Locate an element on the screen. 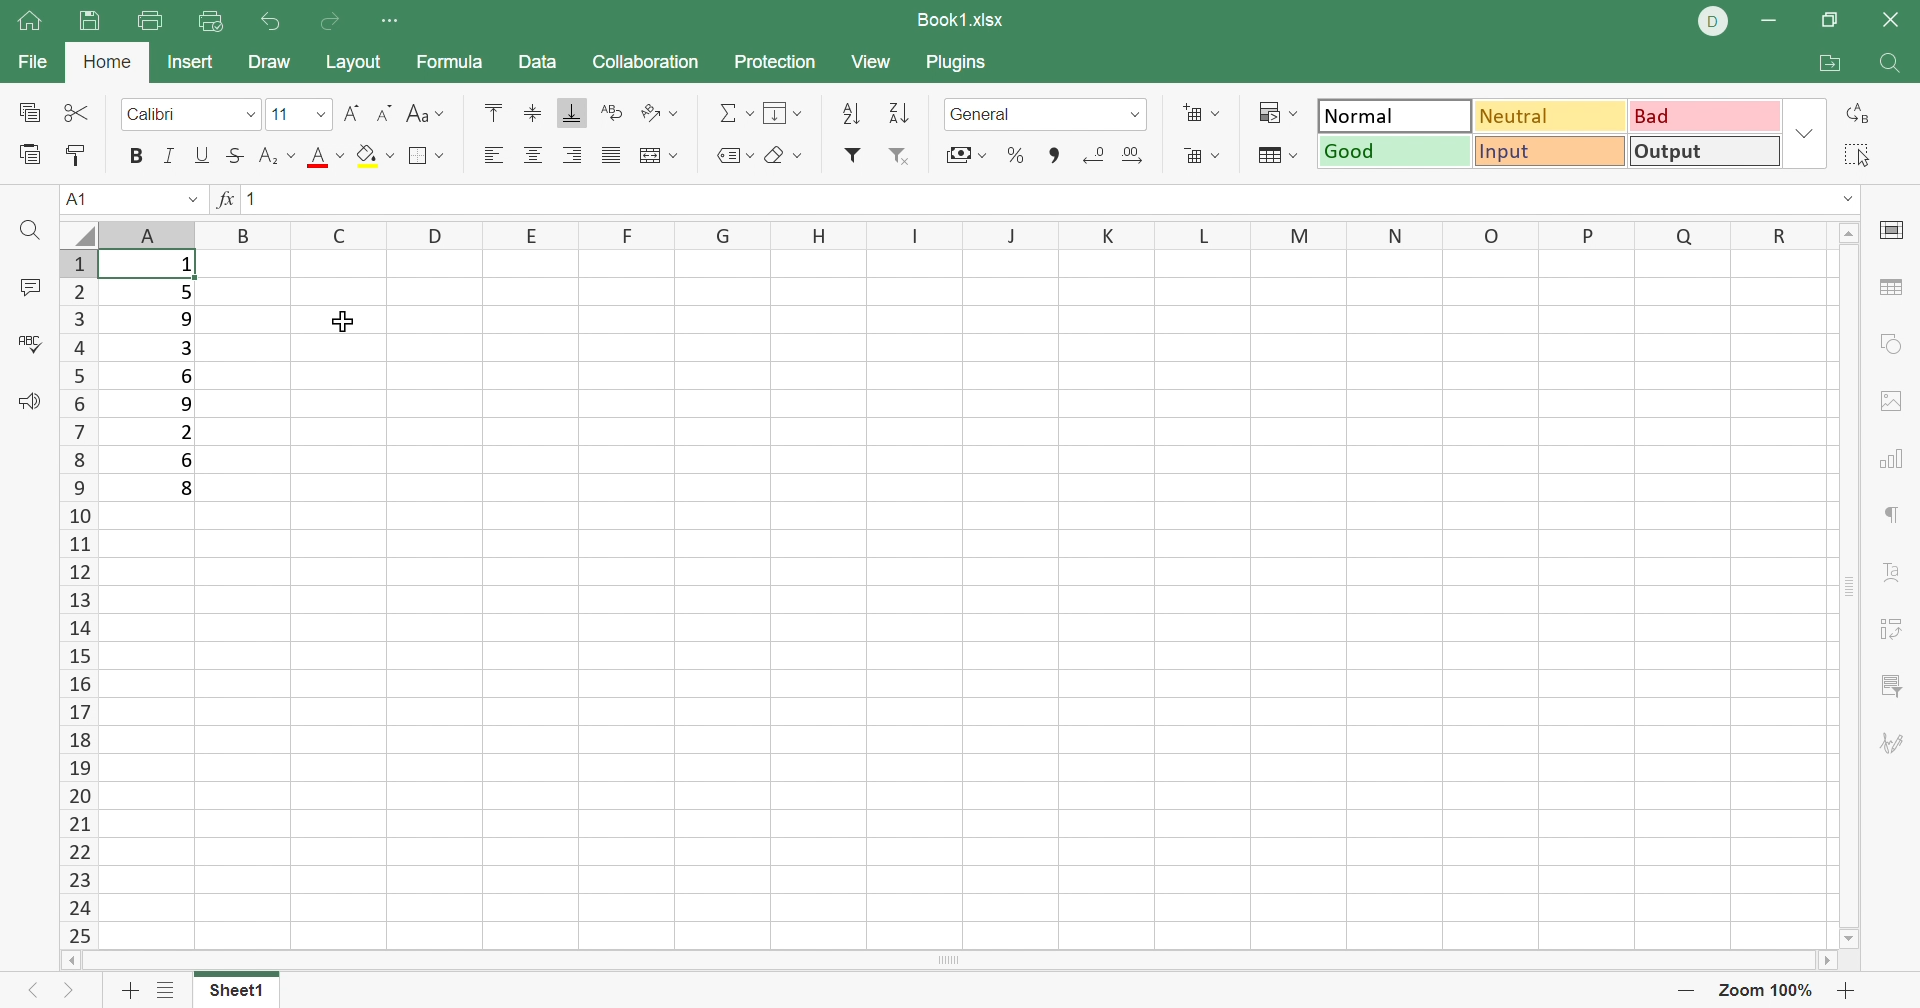 The image size is (1920, 1008). Redo is located at coordinates (328, 23).